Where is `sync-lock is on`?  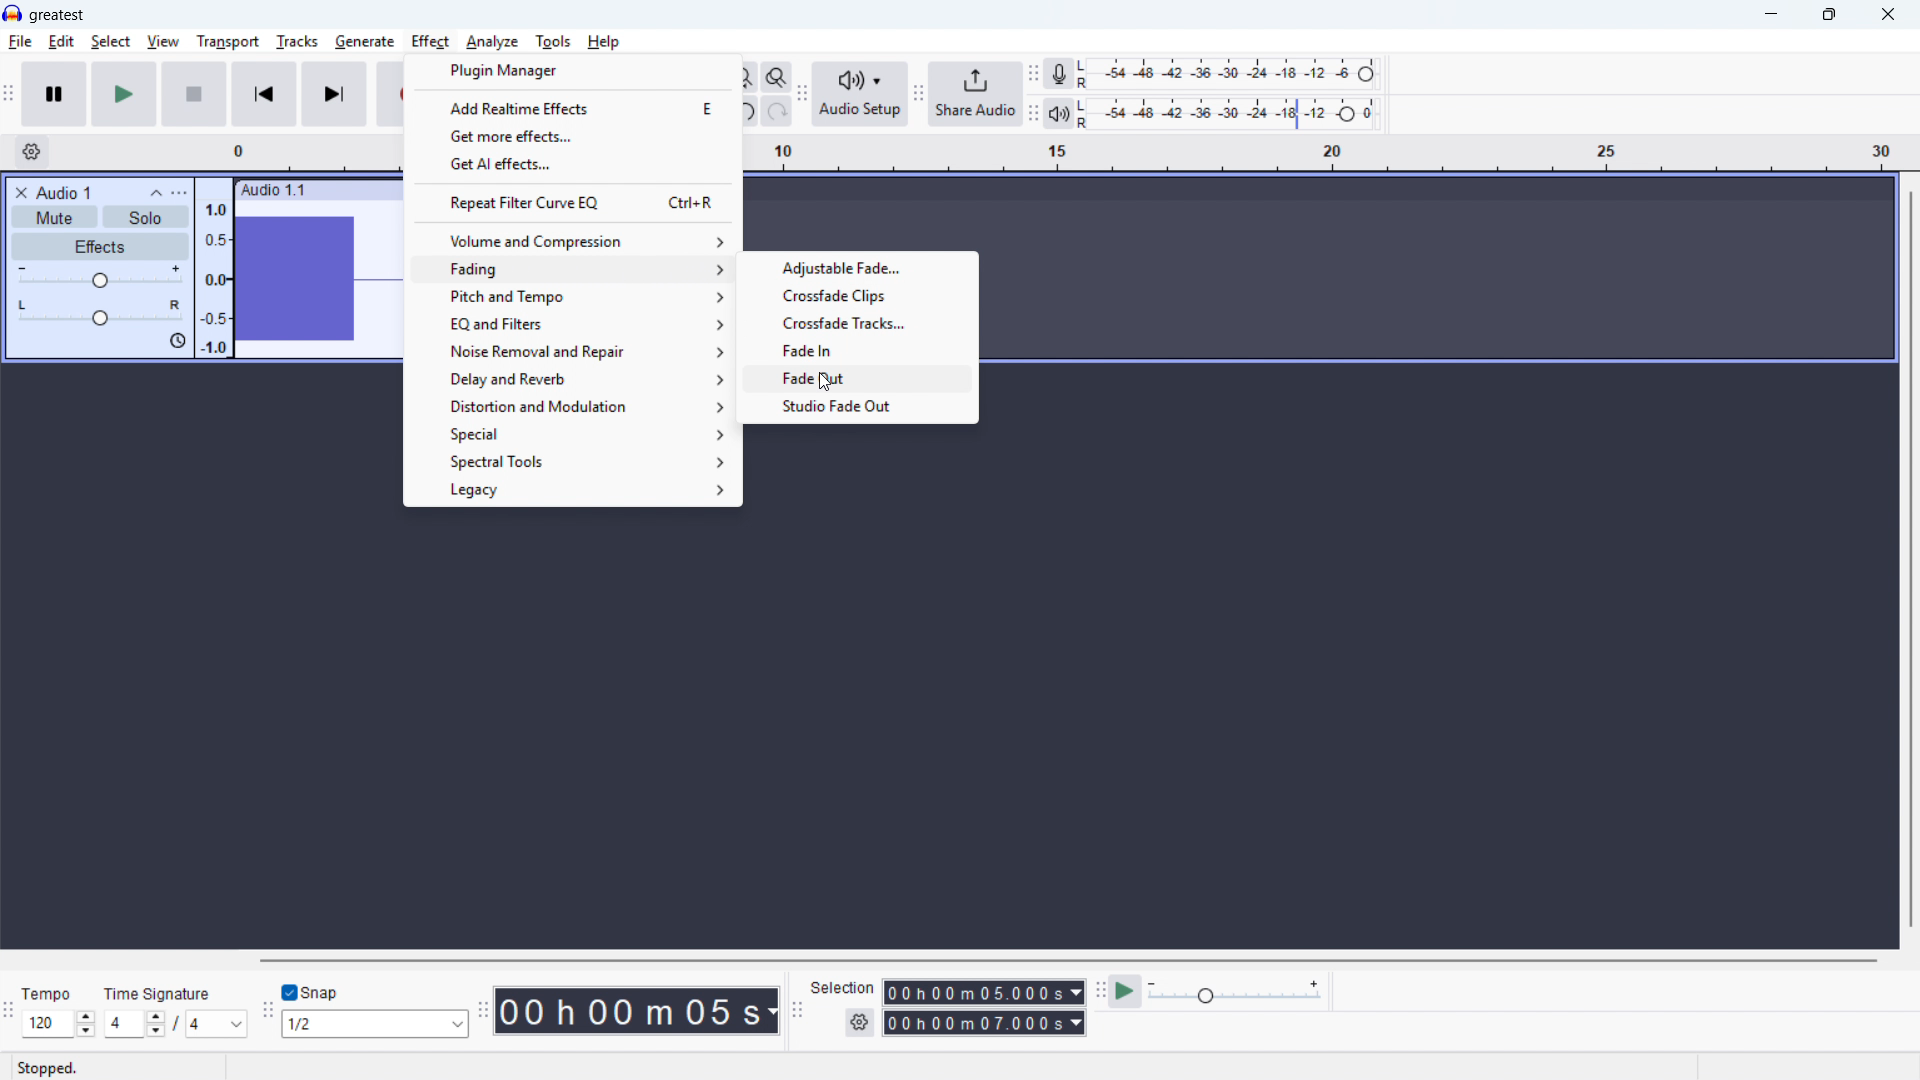
sync-lock is on is located at coordinates (177, 342).